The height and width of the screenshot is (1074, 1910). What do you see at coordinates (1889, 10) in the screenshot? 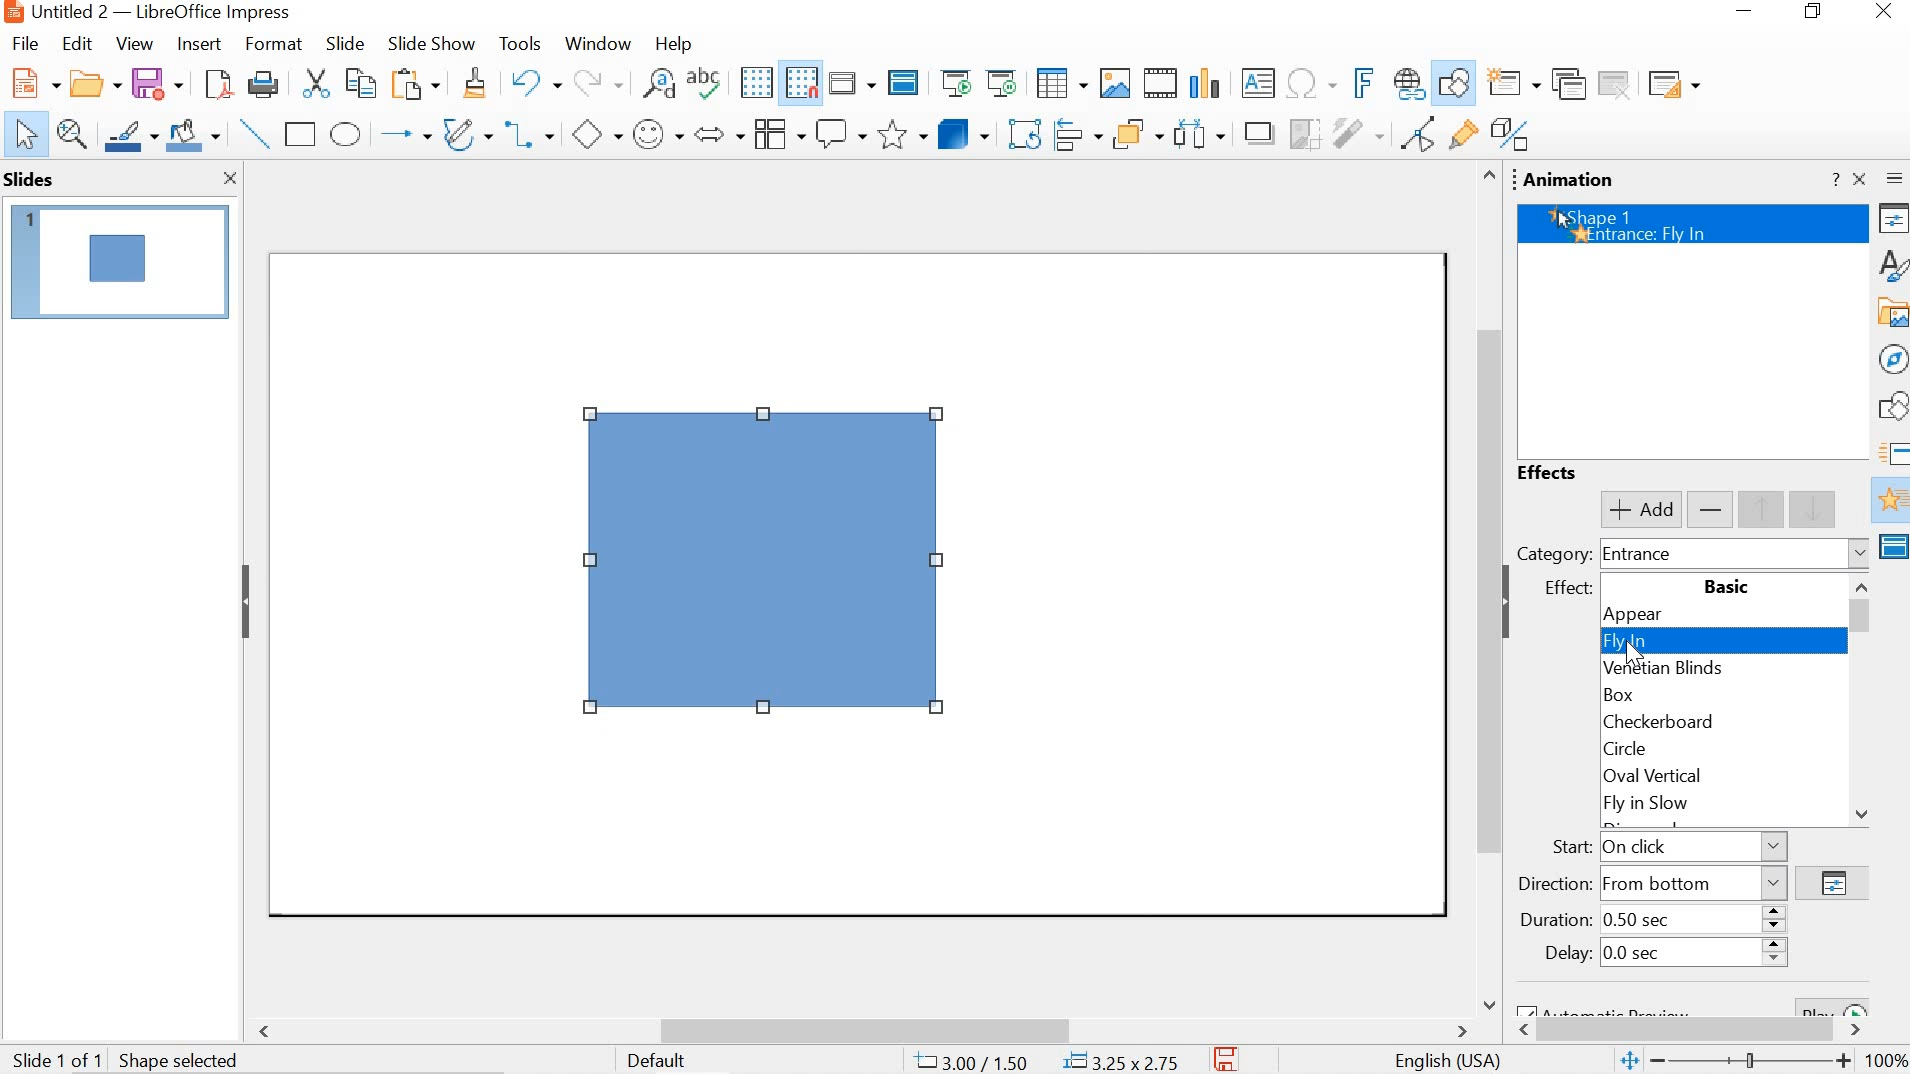
I see `close` at bounding box center [1889, 10].